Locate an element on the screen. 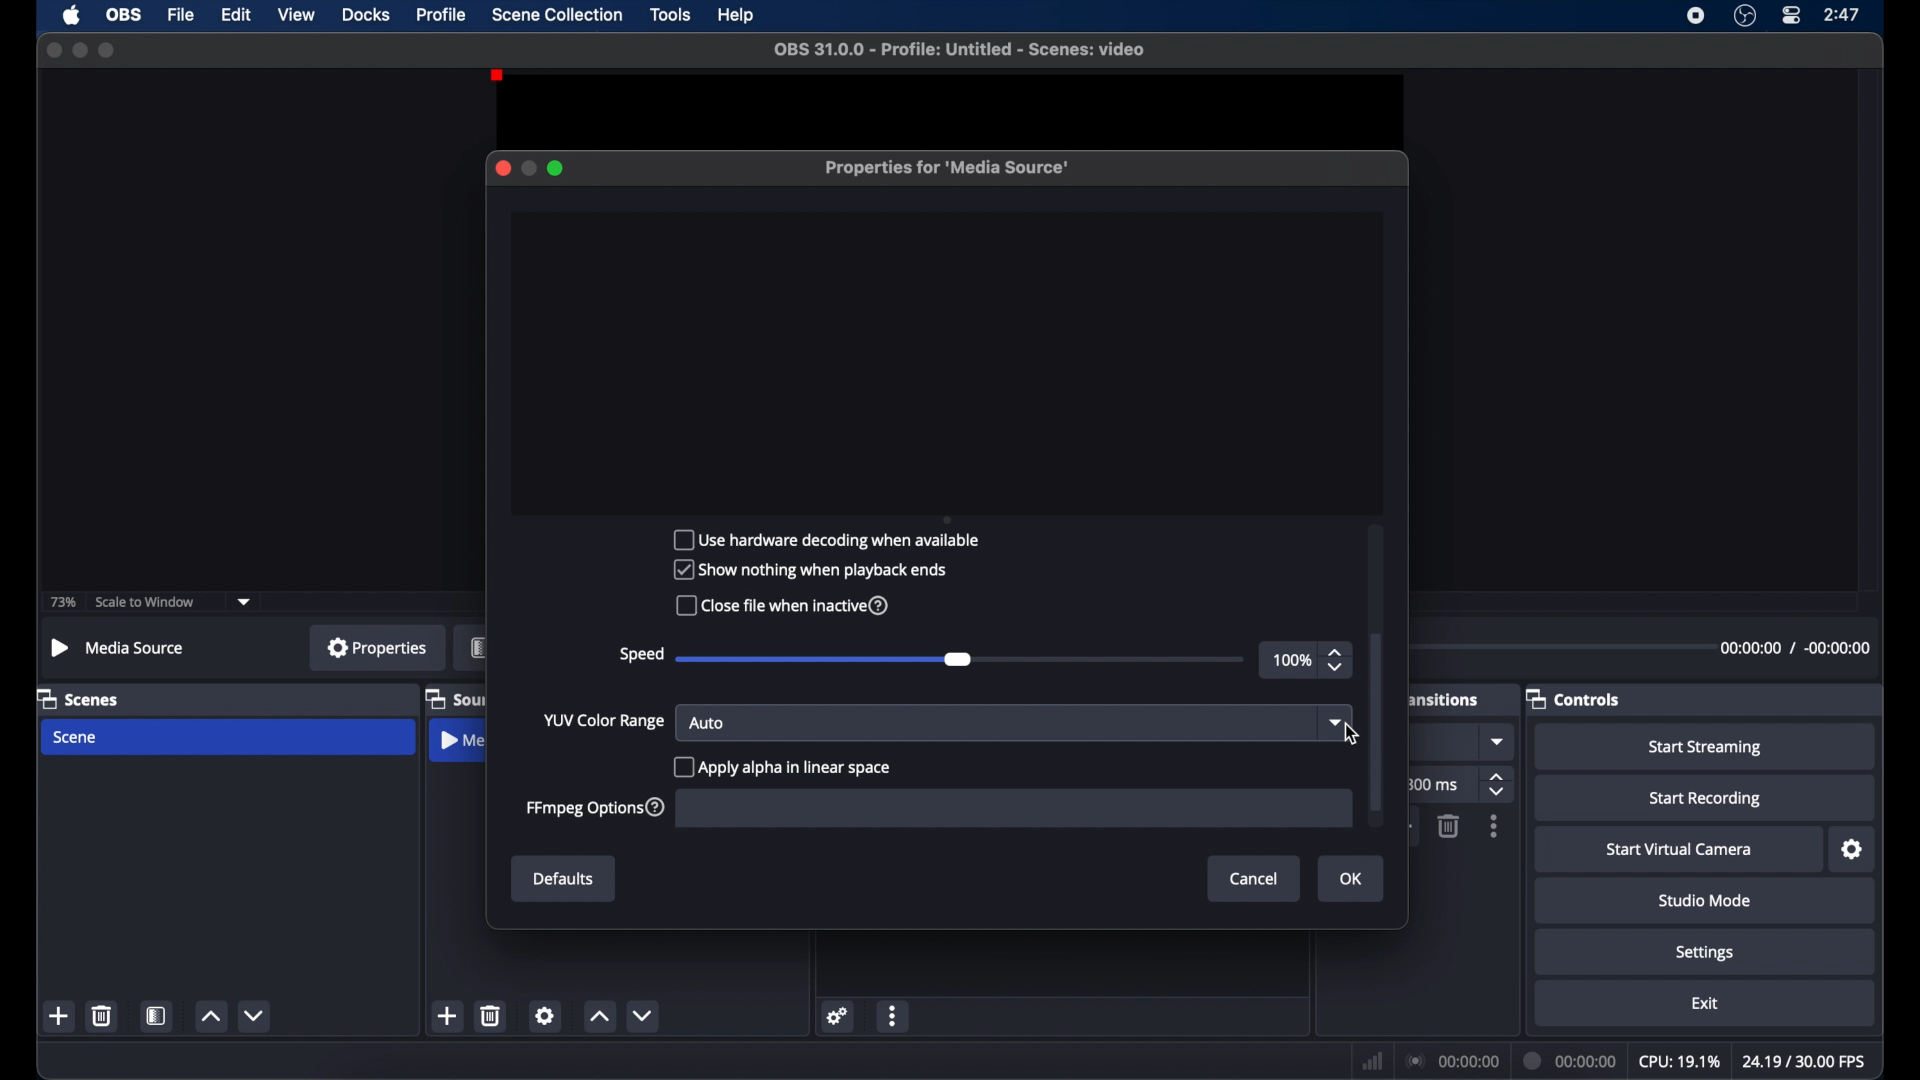 This screenshot has width=1920, height=1080. duration is located at coordinates (1793, 647).